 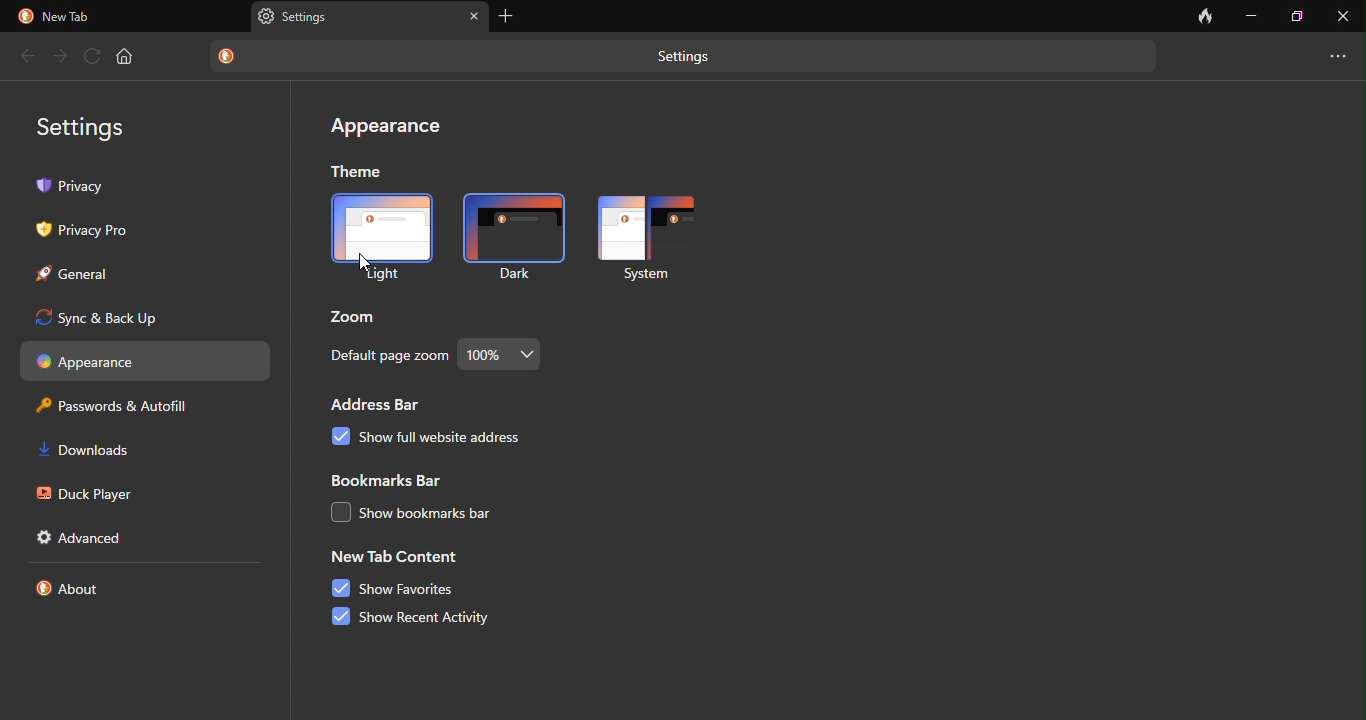 I want to click on close, so click(x=474, y=16).